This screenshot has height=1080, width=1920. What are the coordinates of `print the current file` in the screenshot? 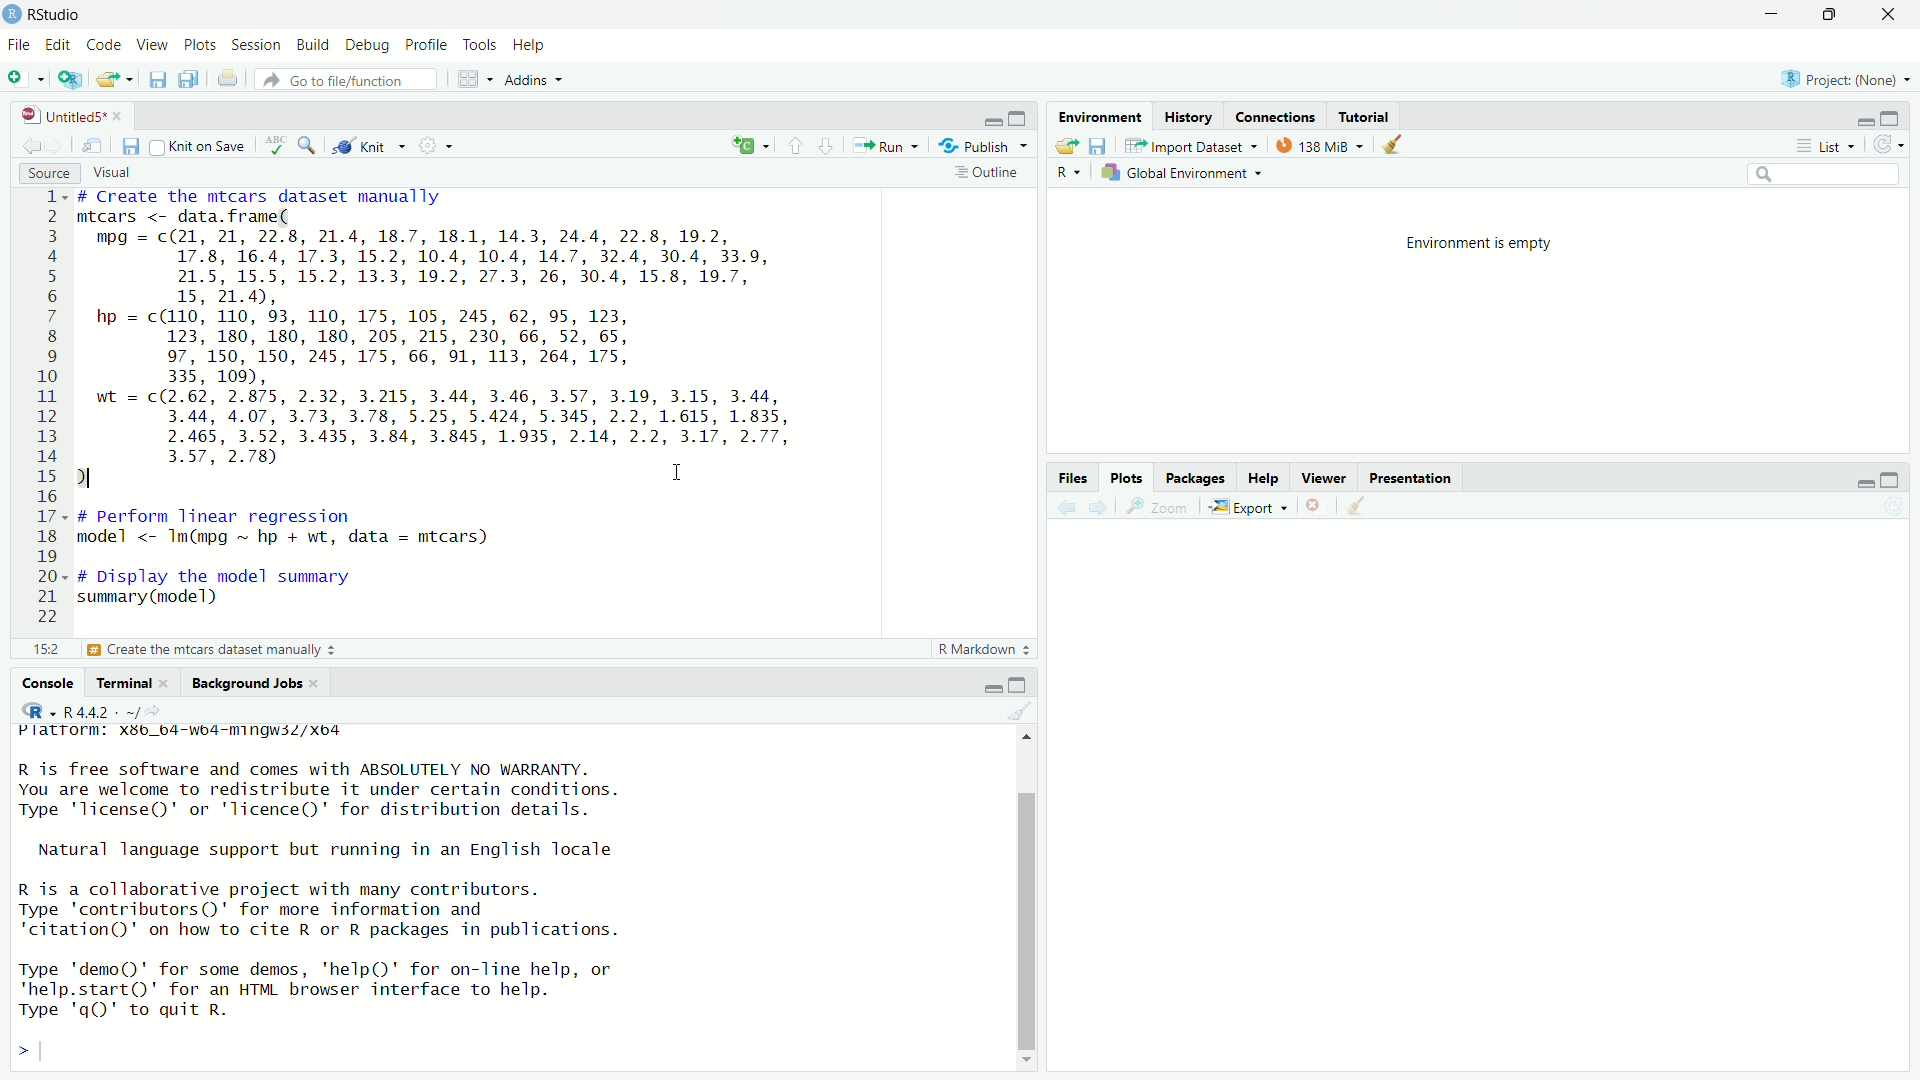 It's located at (229, 79).